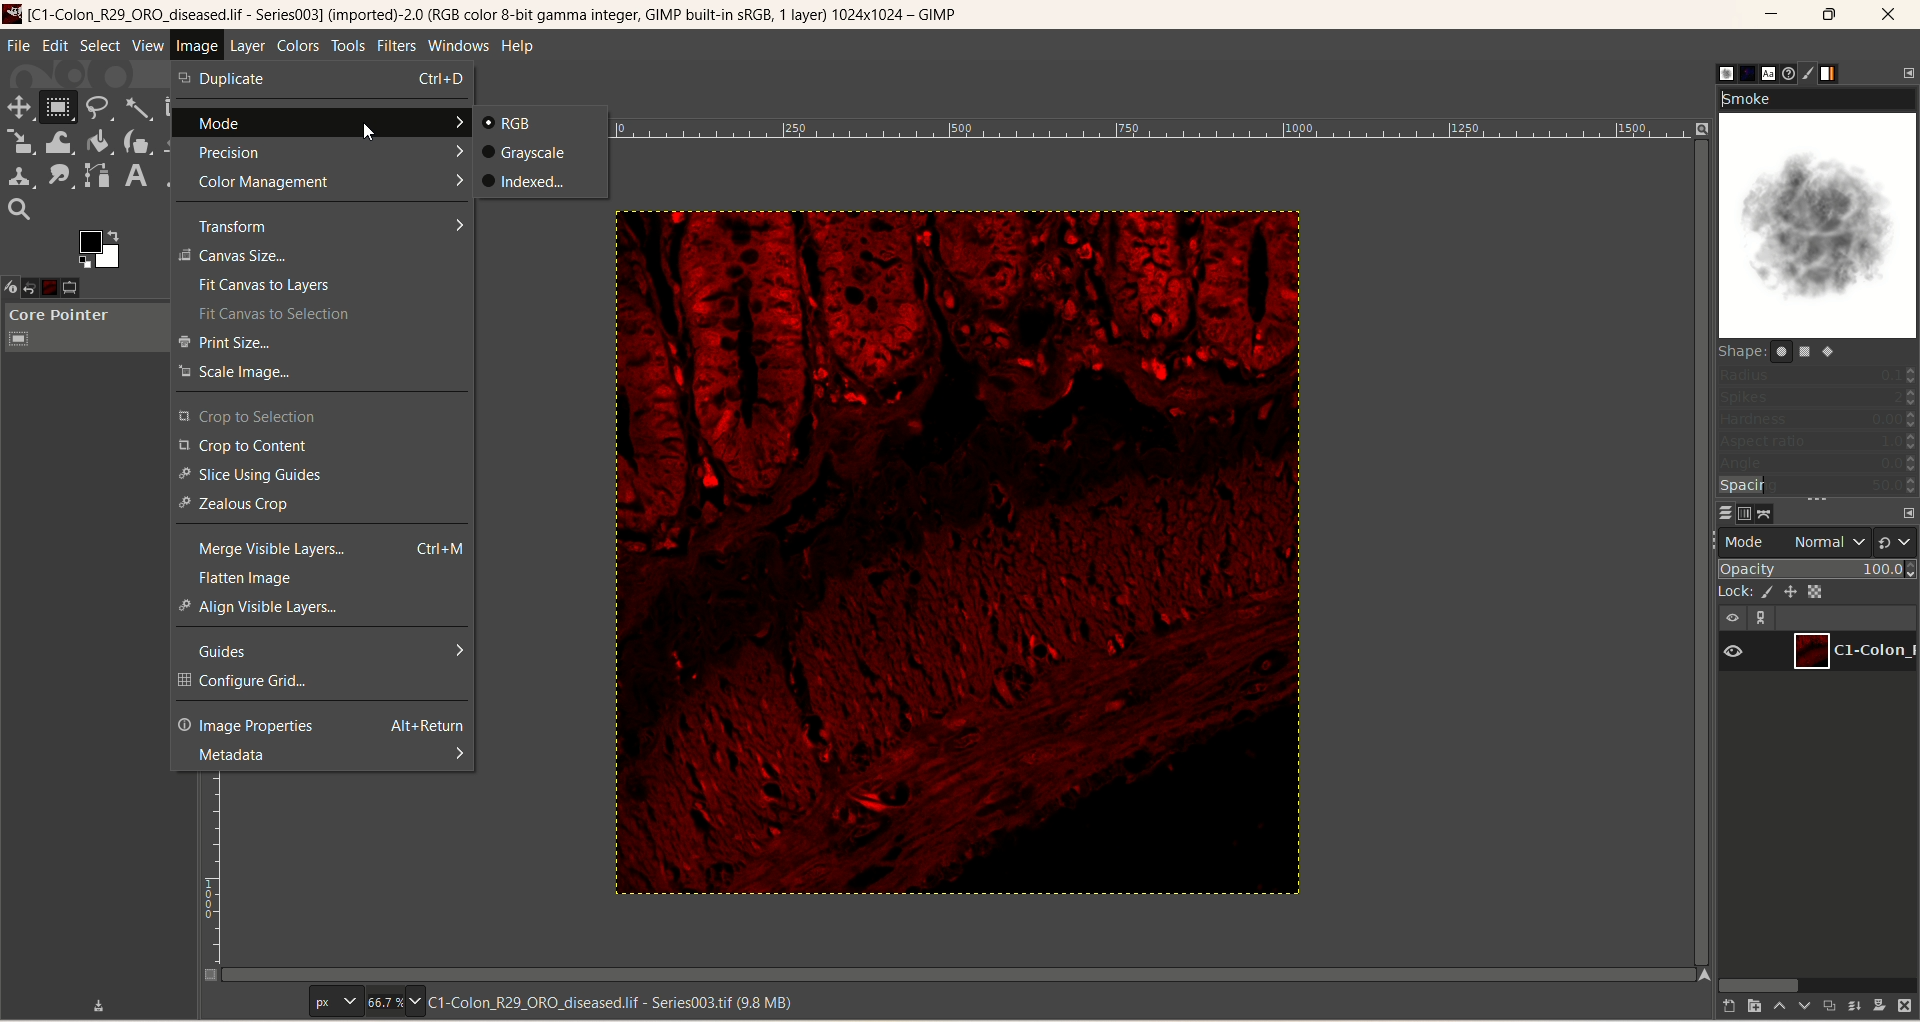 Image resolution: width=1920 pixels, height=1022 pixels. I want to click on layer1, so click(1856, 651).